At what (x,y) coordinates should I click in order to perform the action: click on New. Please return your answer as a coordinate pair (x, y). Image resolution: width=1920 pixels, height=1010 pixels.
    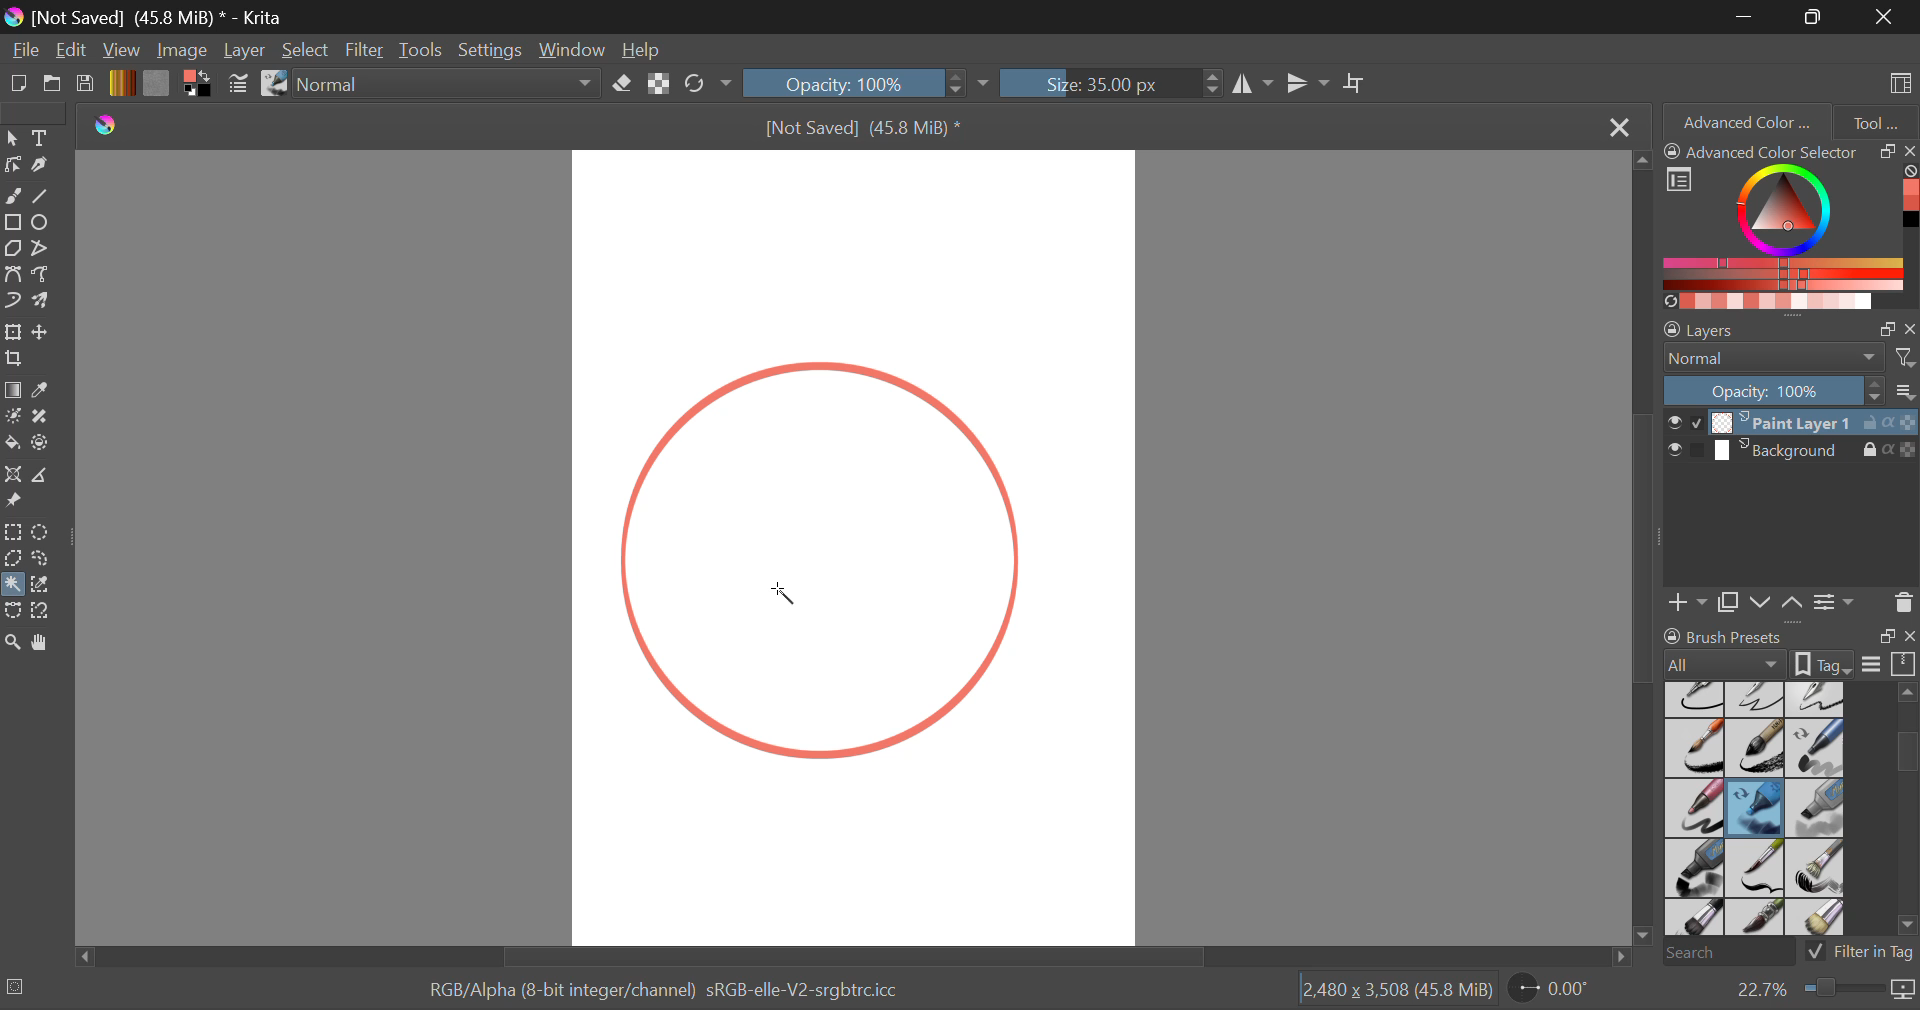
    Looking at the image, I should click on (19, 87).